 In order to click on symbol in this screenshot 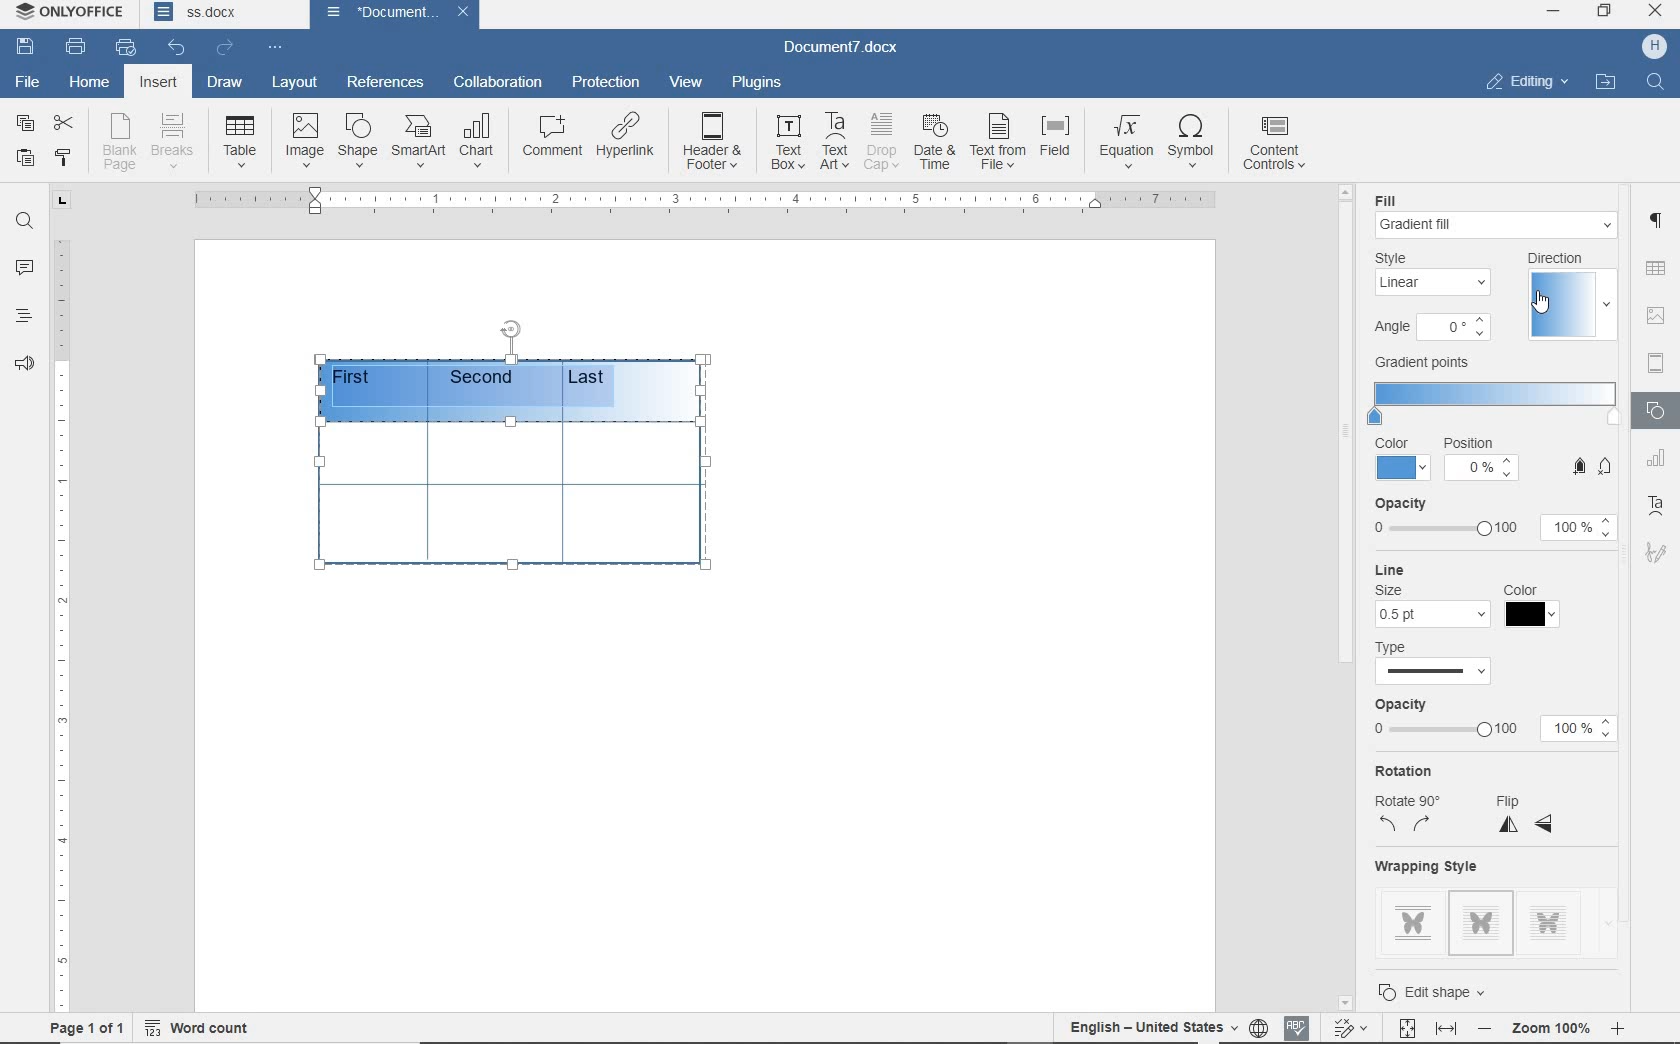, I will do `click(1195, 140)`.